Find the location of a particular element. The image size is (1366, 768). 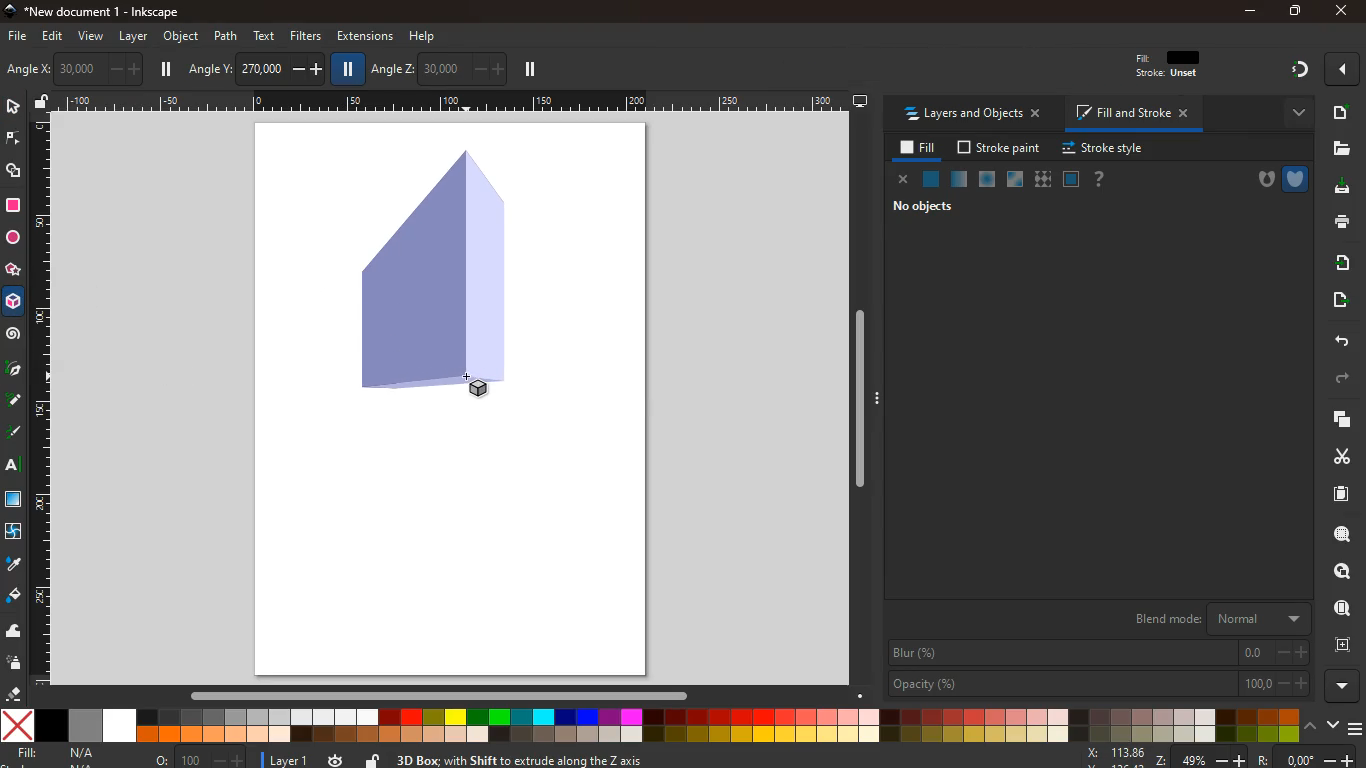

text is located at coordinates (266, 35).